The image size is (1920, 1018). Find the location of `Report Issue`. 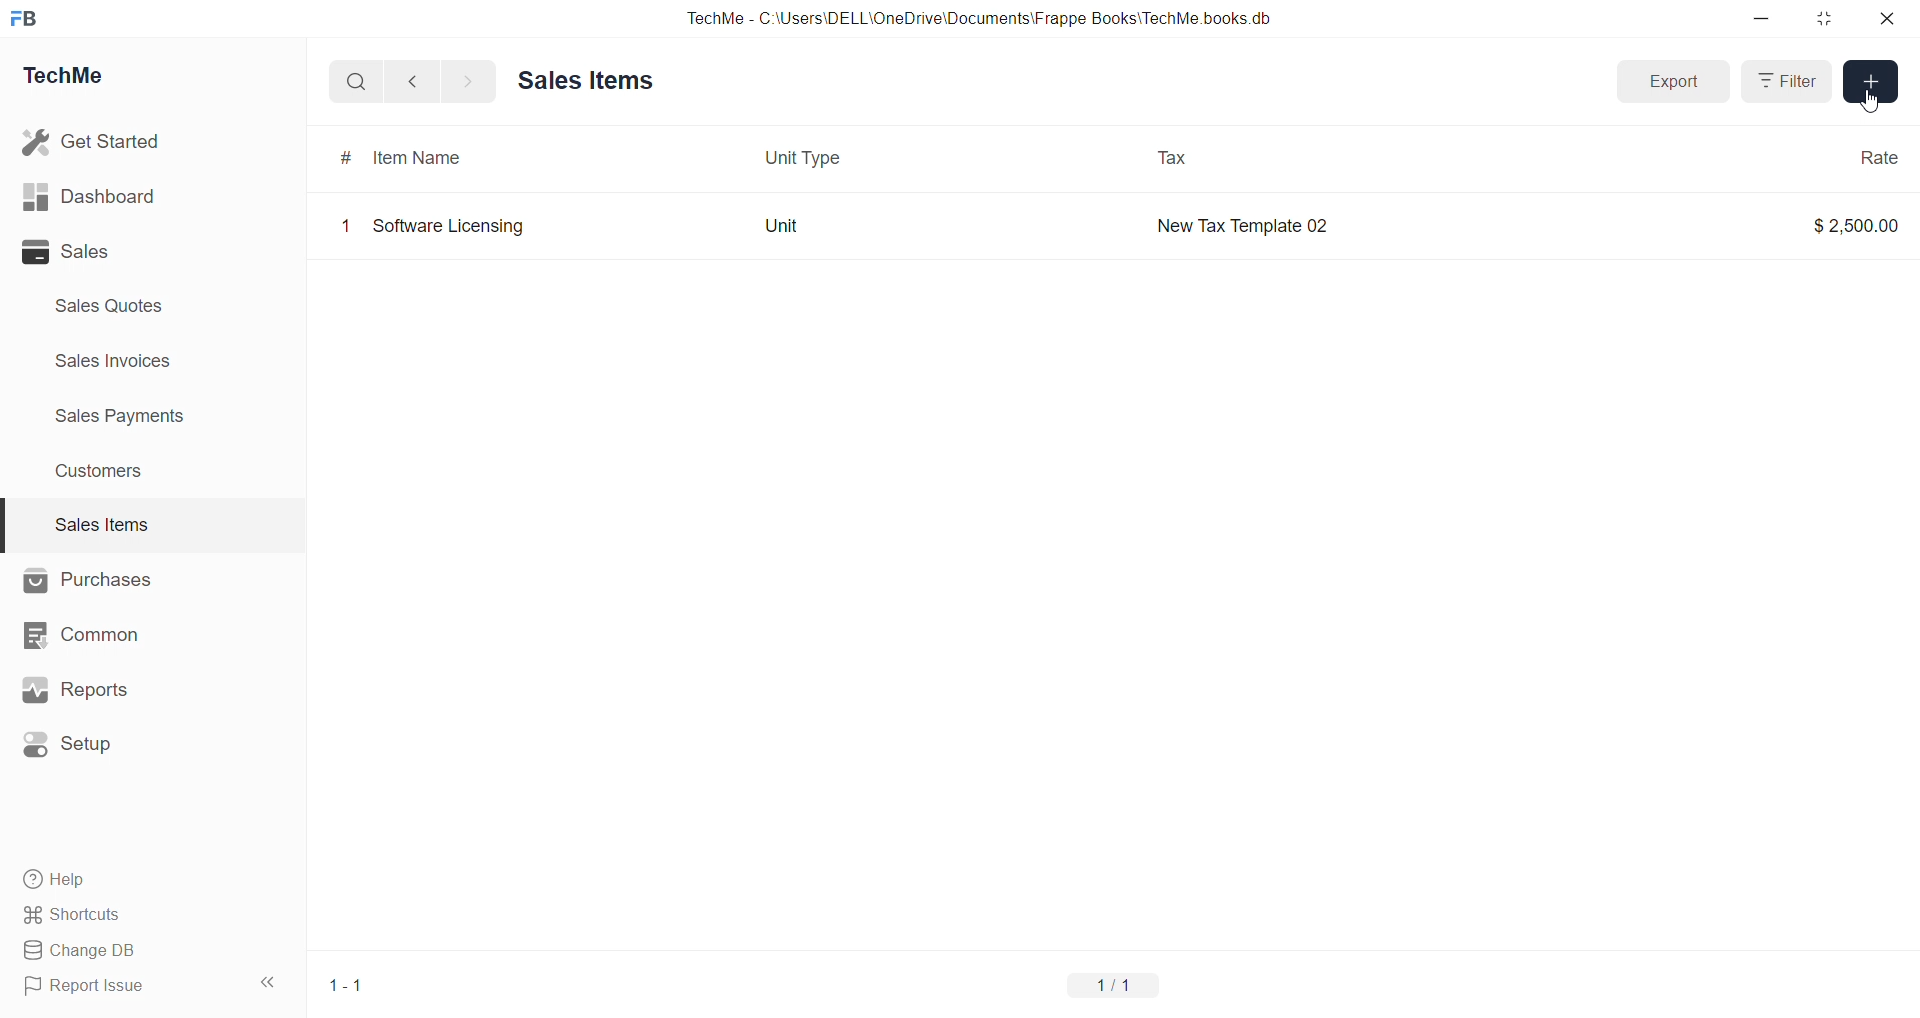

Report Issue is located at coordinates (89, 987).